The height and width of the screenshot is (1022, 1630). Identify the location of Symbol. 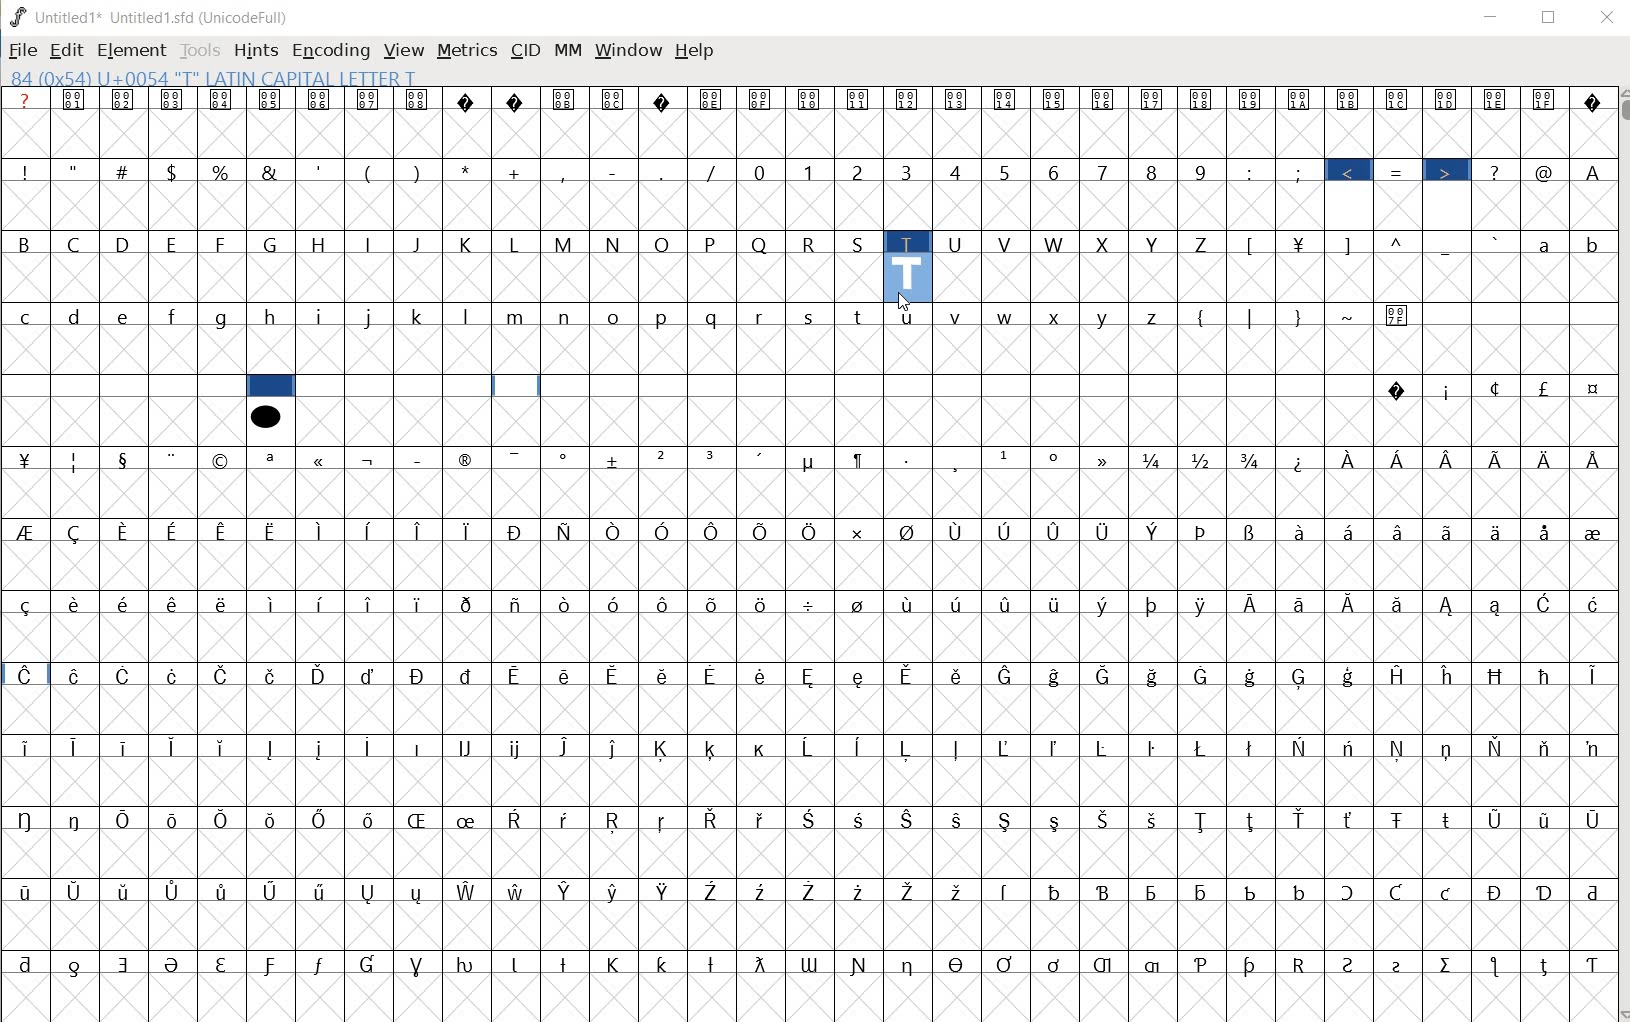
(1589, 748).